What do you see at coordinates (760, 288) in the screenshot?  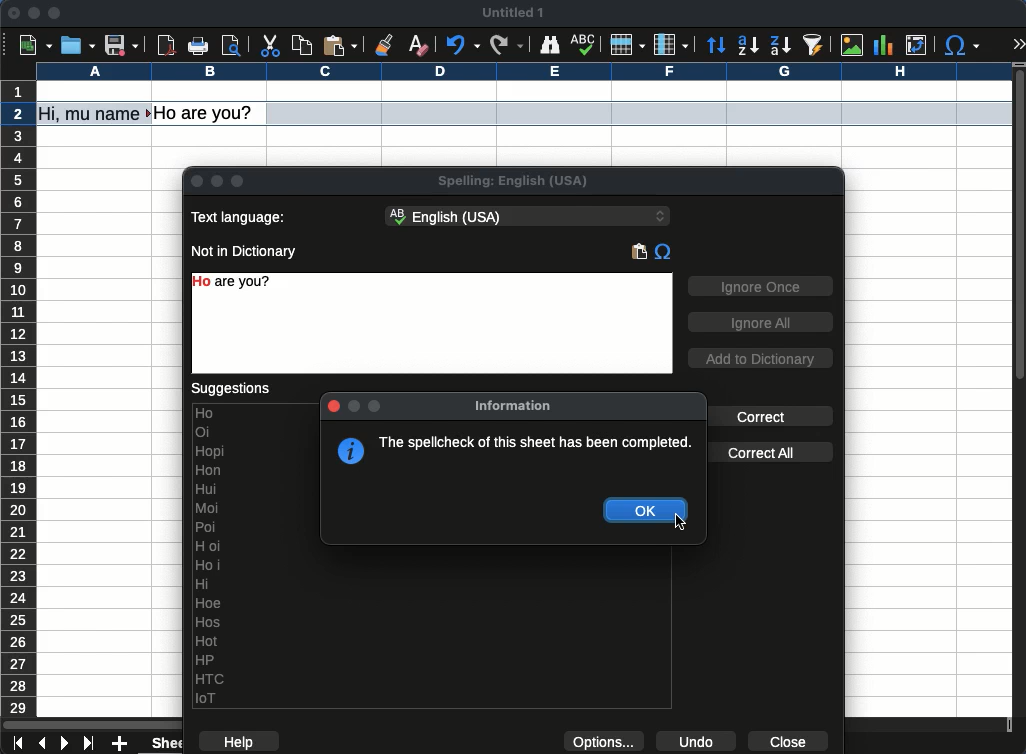 I see `ignore once` at bounding box center [760, 288].